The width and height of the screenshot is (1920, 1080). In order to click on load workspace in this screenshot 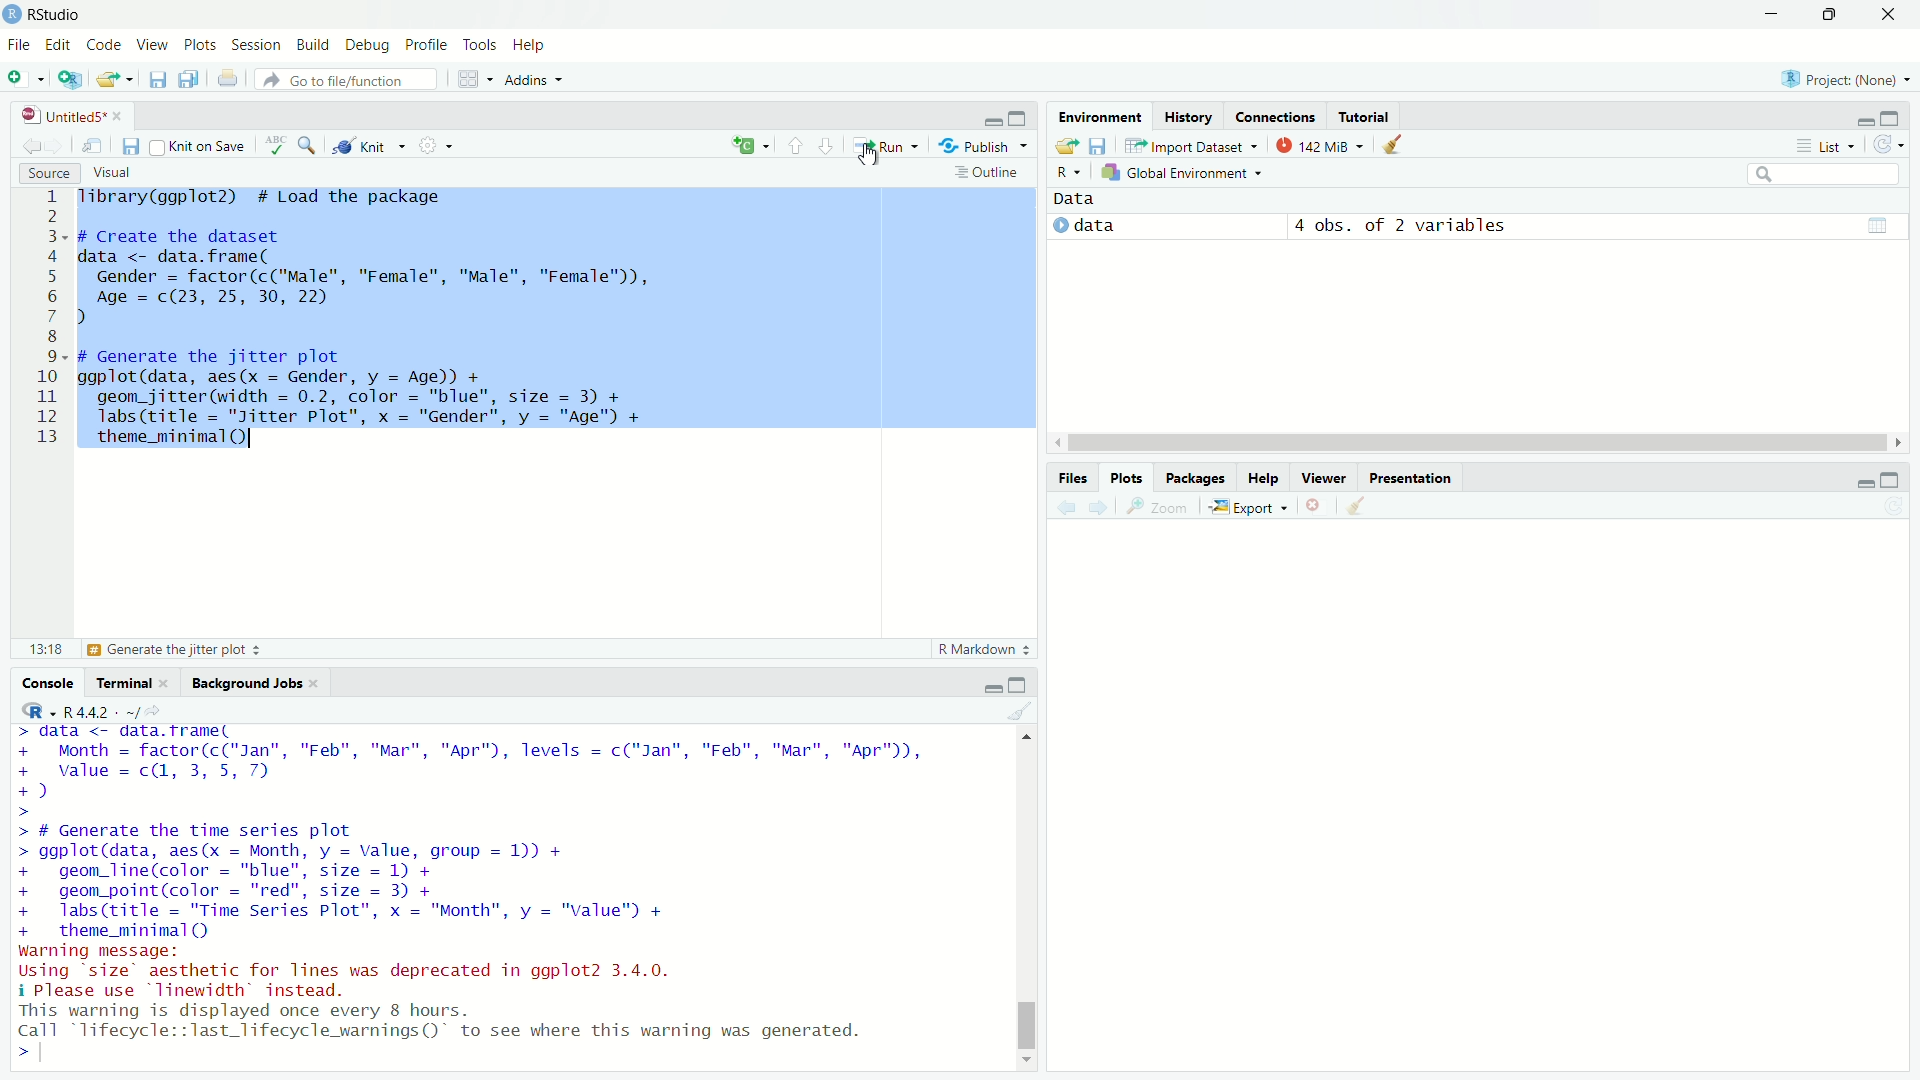, I will do `click(1065, 146)`.